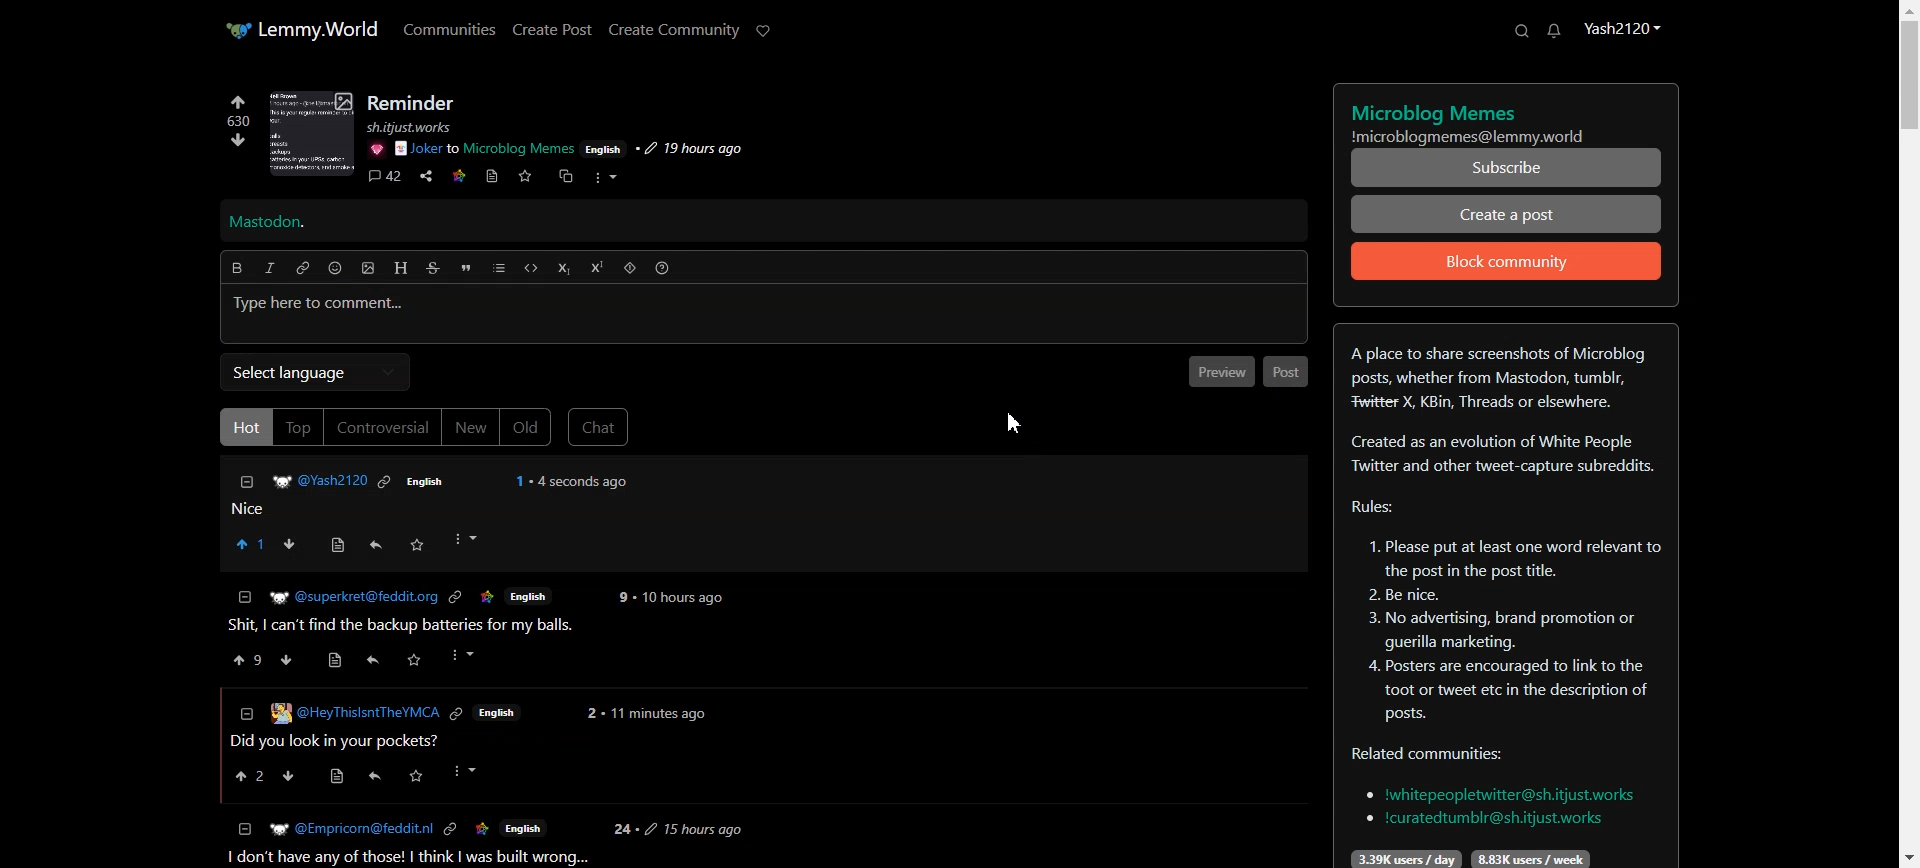 This screenshot has width=1920, height=868. Describe the element at coordinates (662, 268) in the screenshot. I see `Formatting help` at that location.